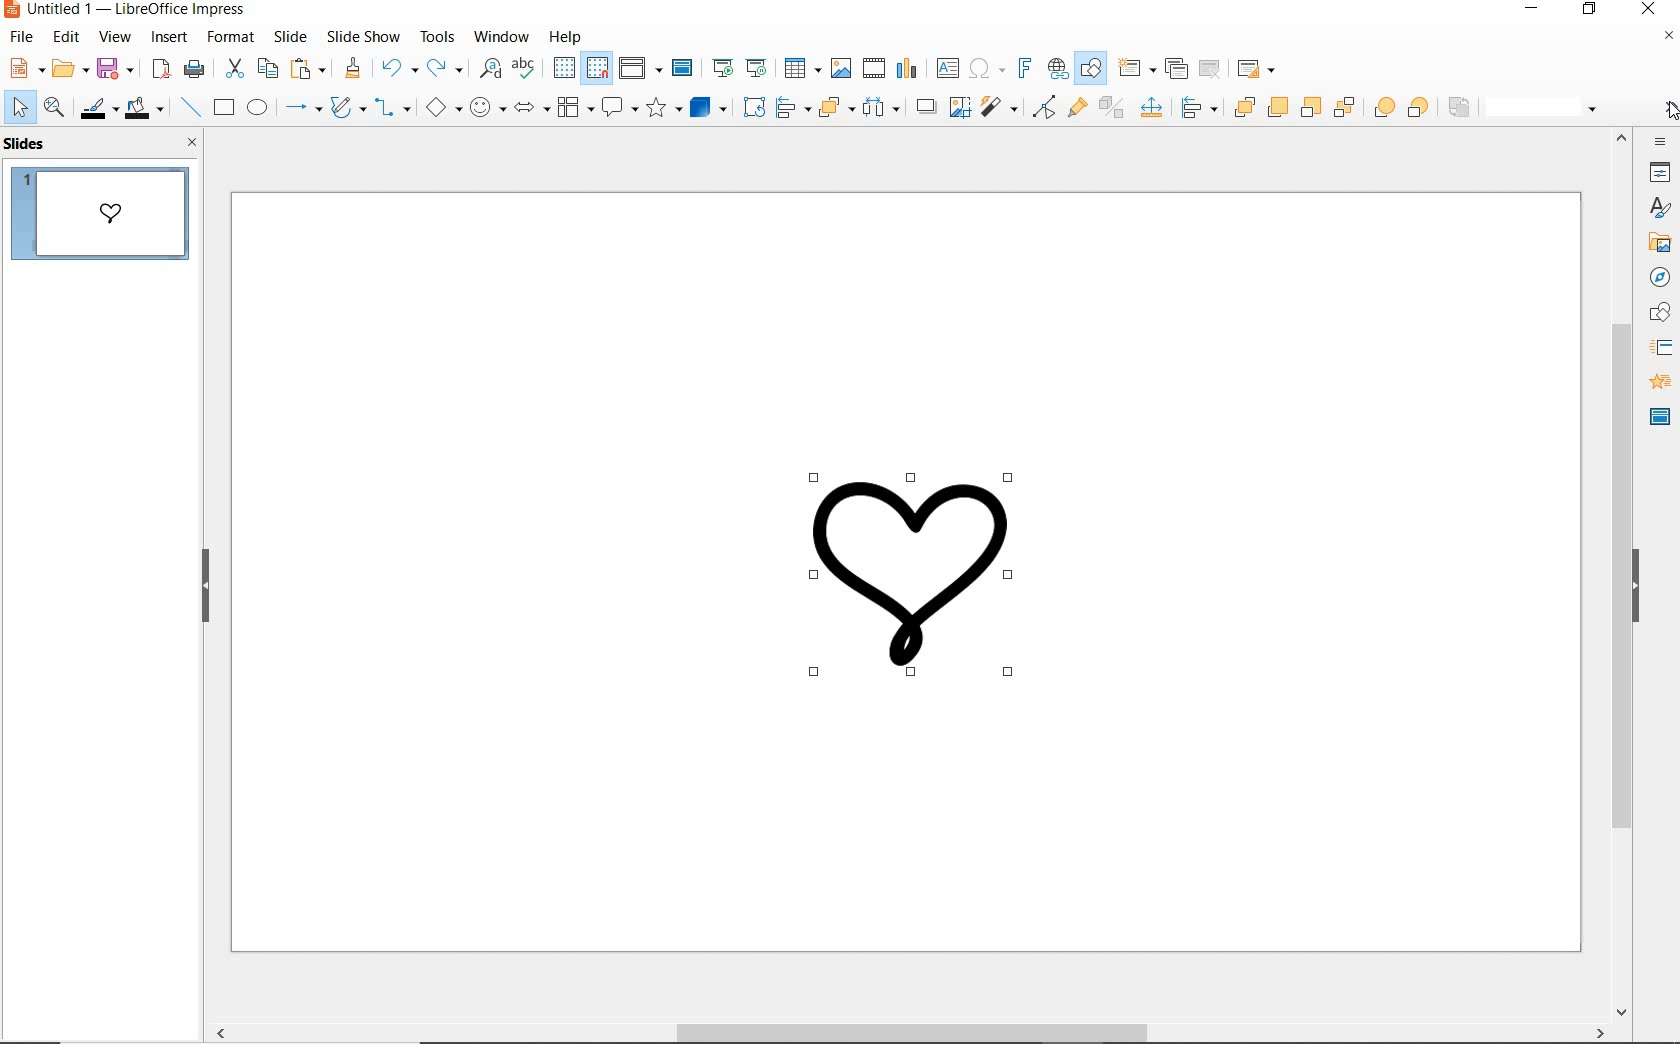  Describe the element at coordinates (619, 106) in the screenshot. I see `callout shapes` at that location.